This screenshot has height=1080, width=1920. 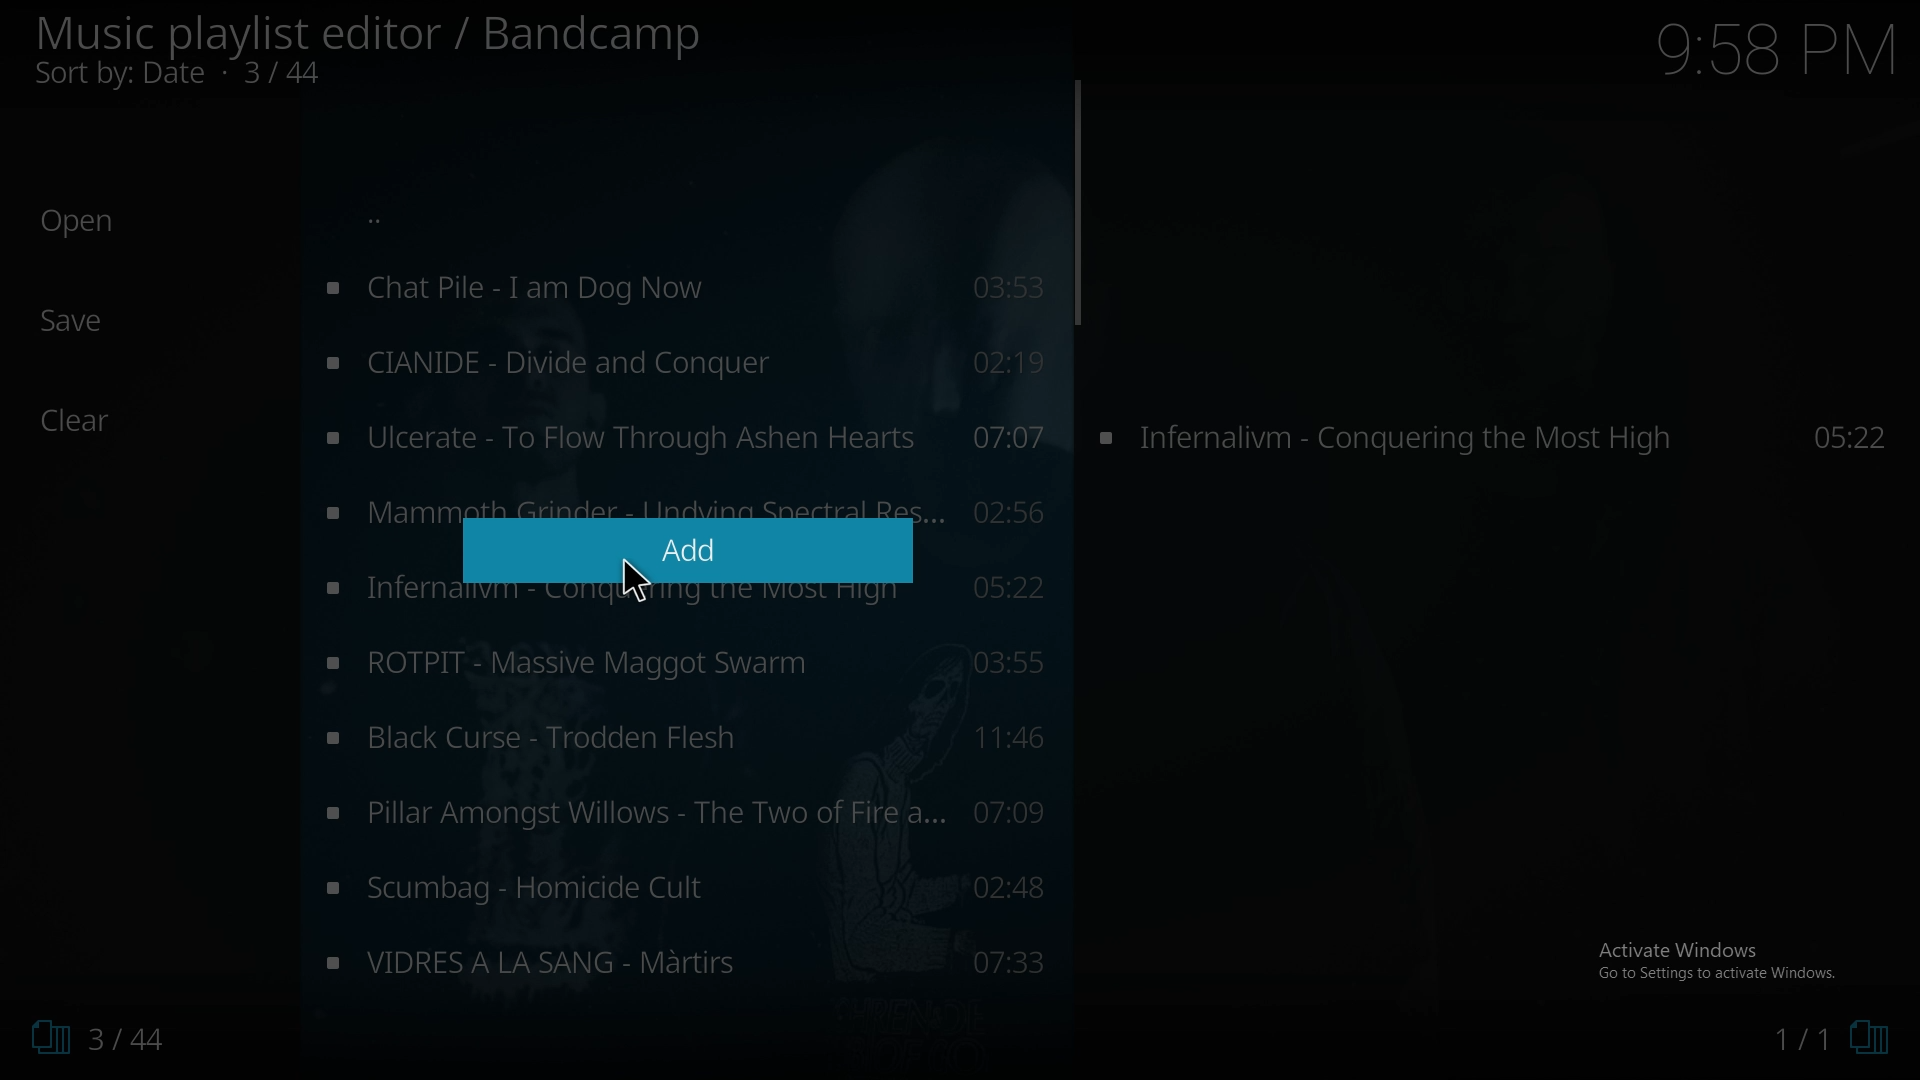 What do you see at coordinates (370, 34) in the screenshot?
I see `Music playlist editor / Bandcamp` at bounding box center [370, 34].